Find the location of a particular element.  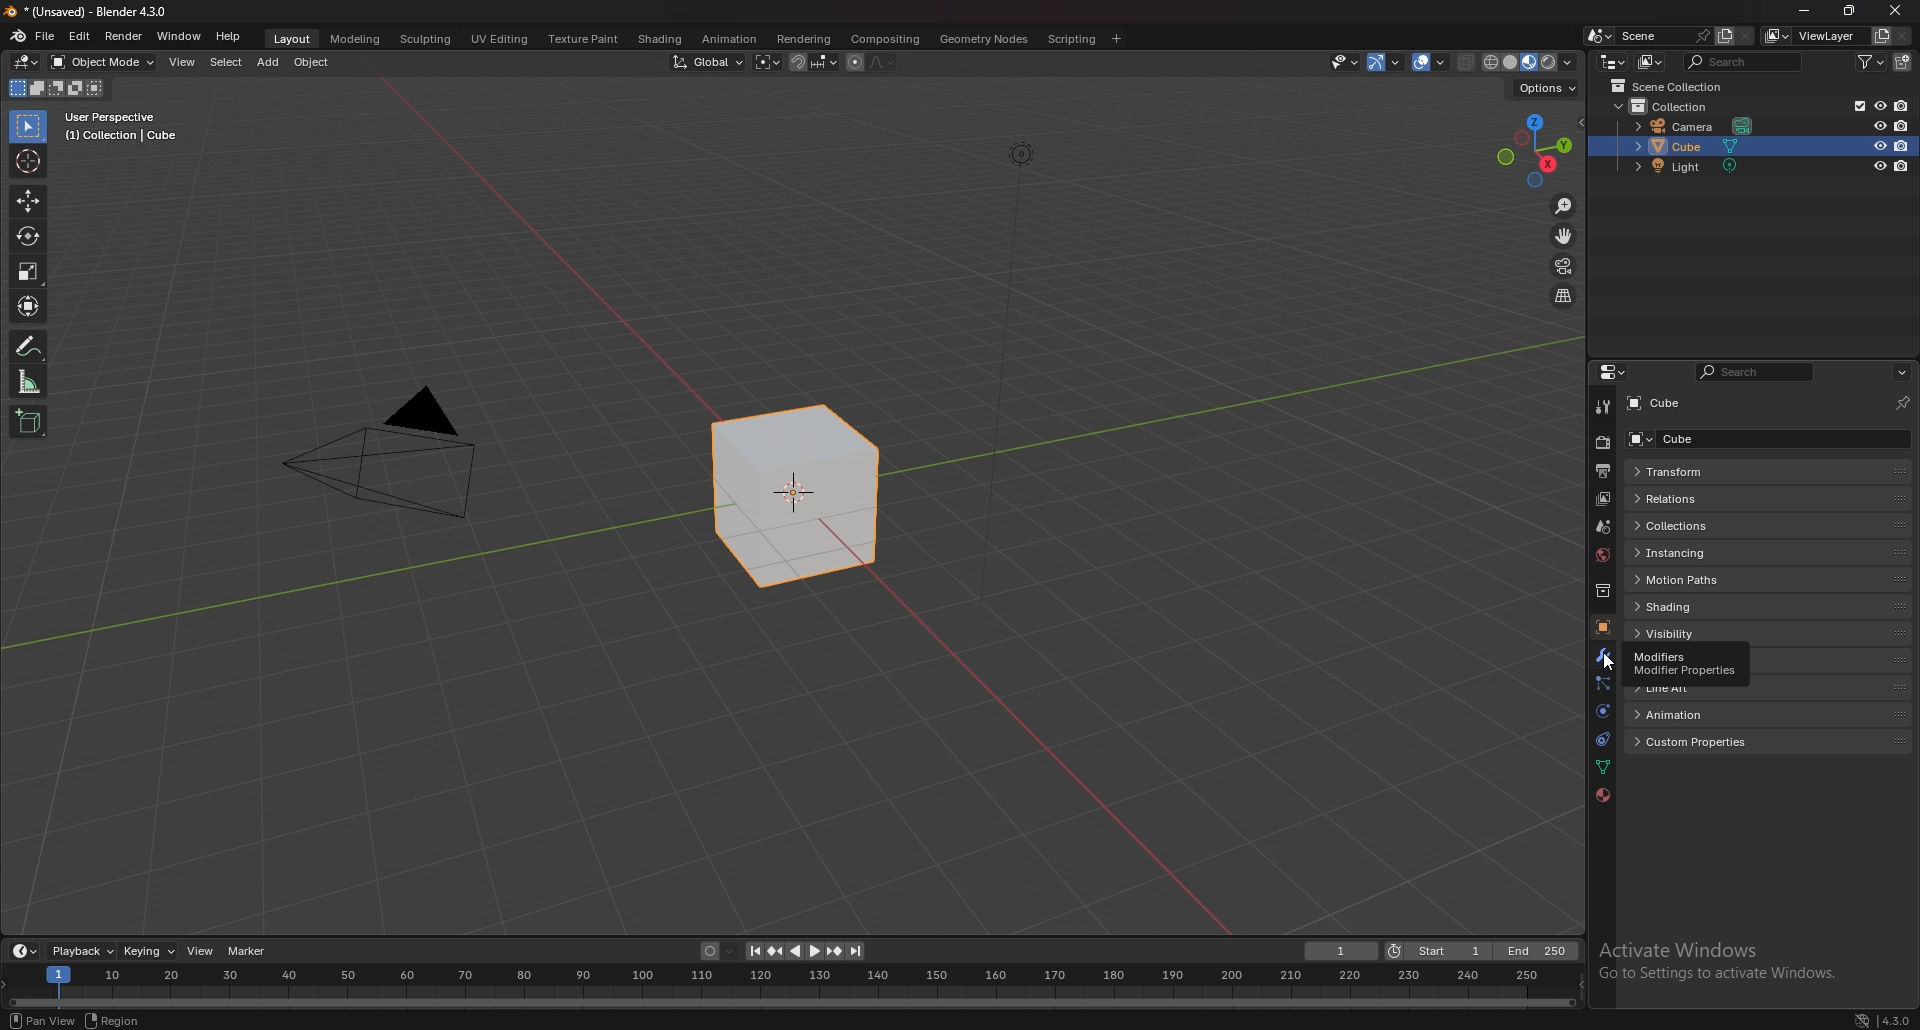

keying is located at coordinates (148, 951).